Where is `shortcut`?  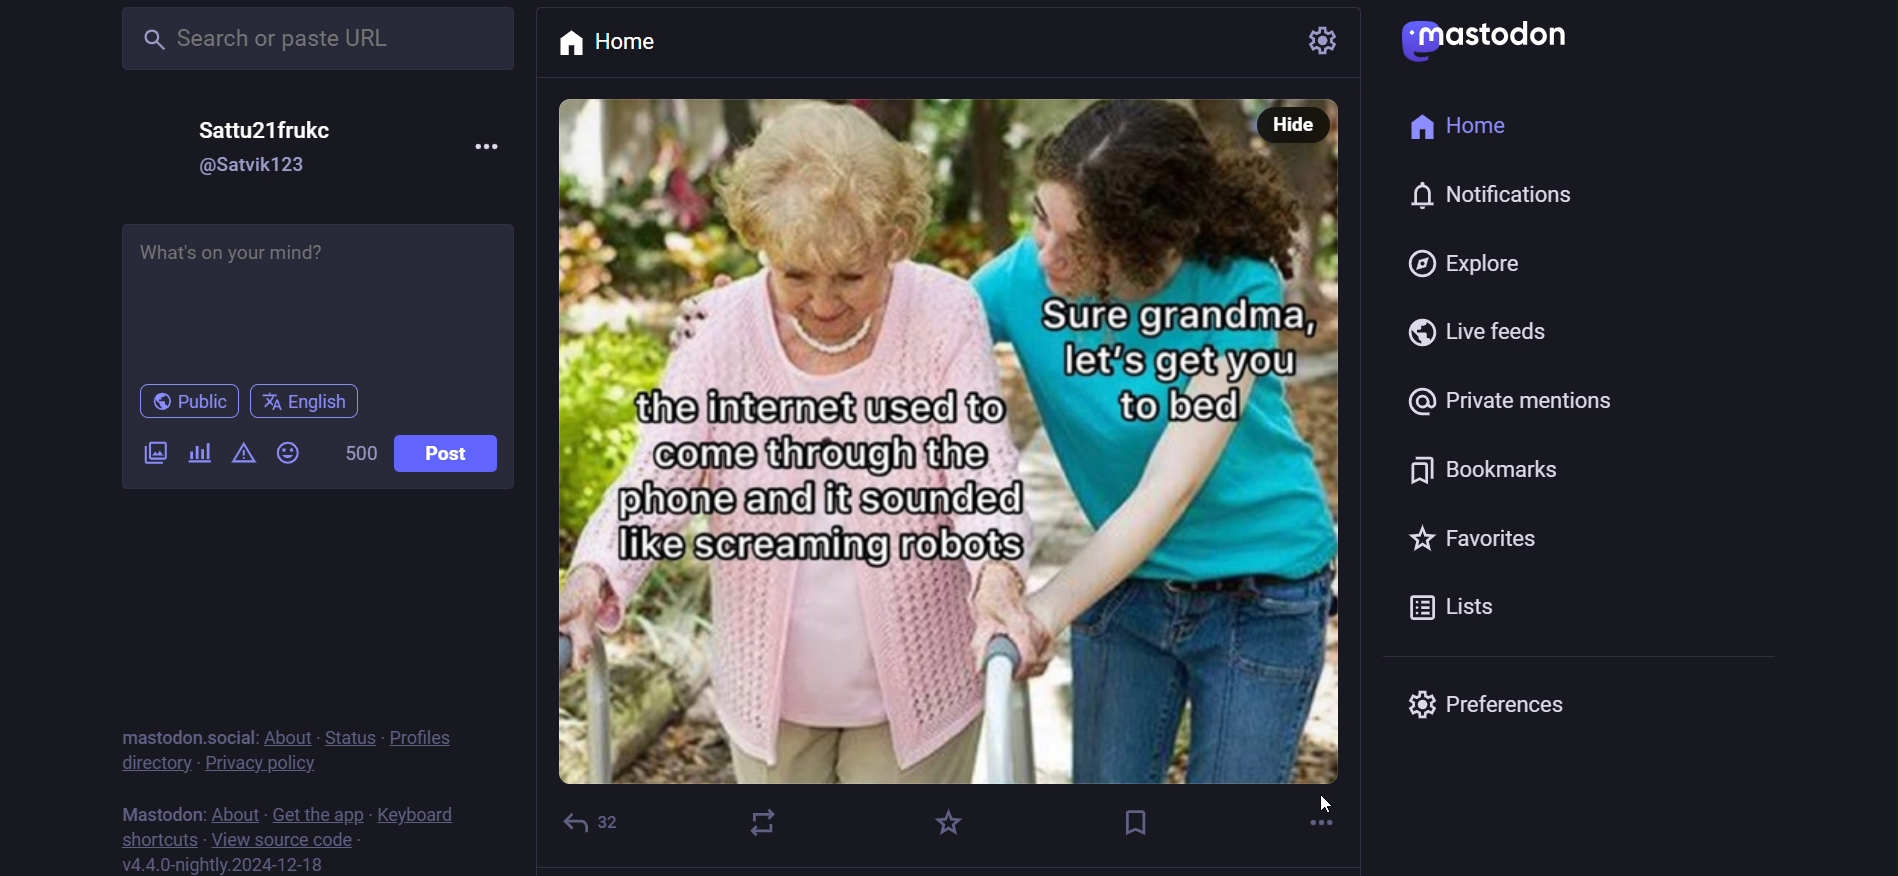 shortcut is located at coordinates (153, 840).